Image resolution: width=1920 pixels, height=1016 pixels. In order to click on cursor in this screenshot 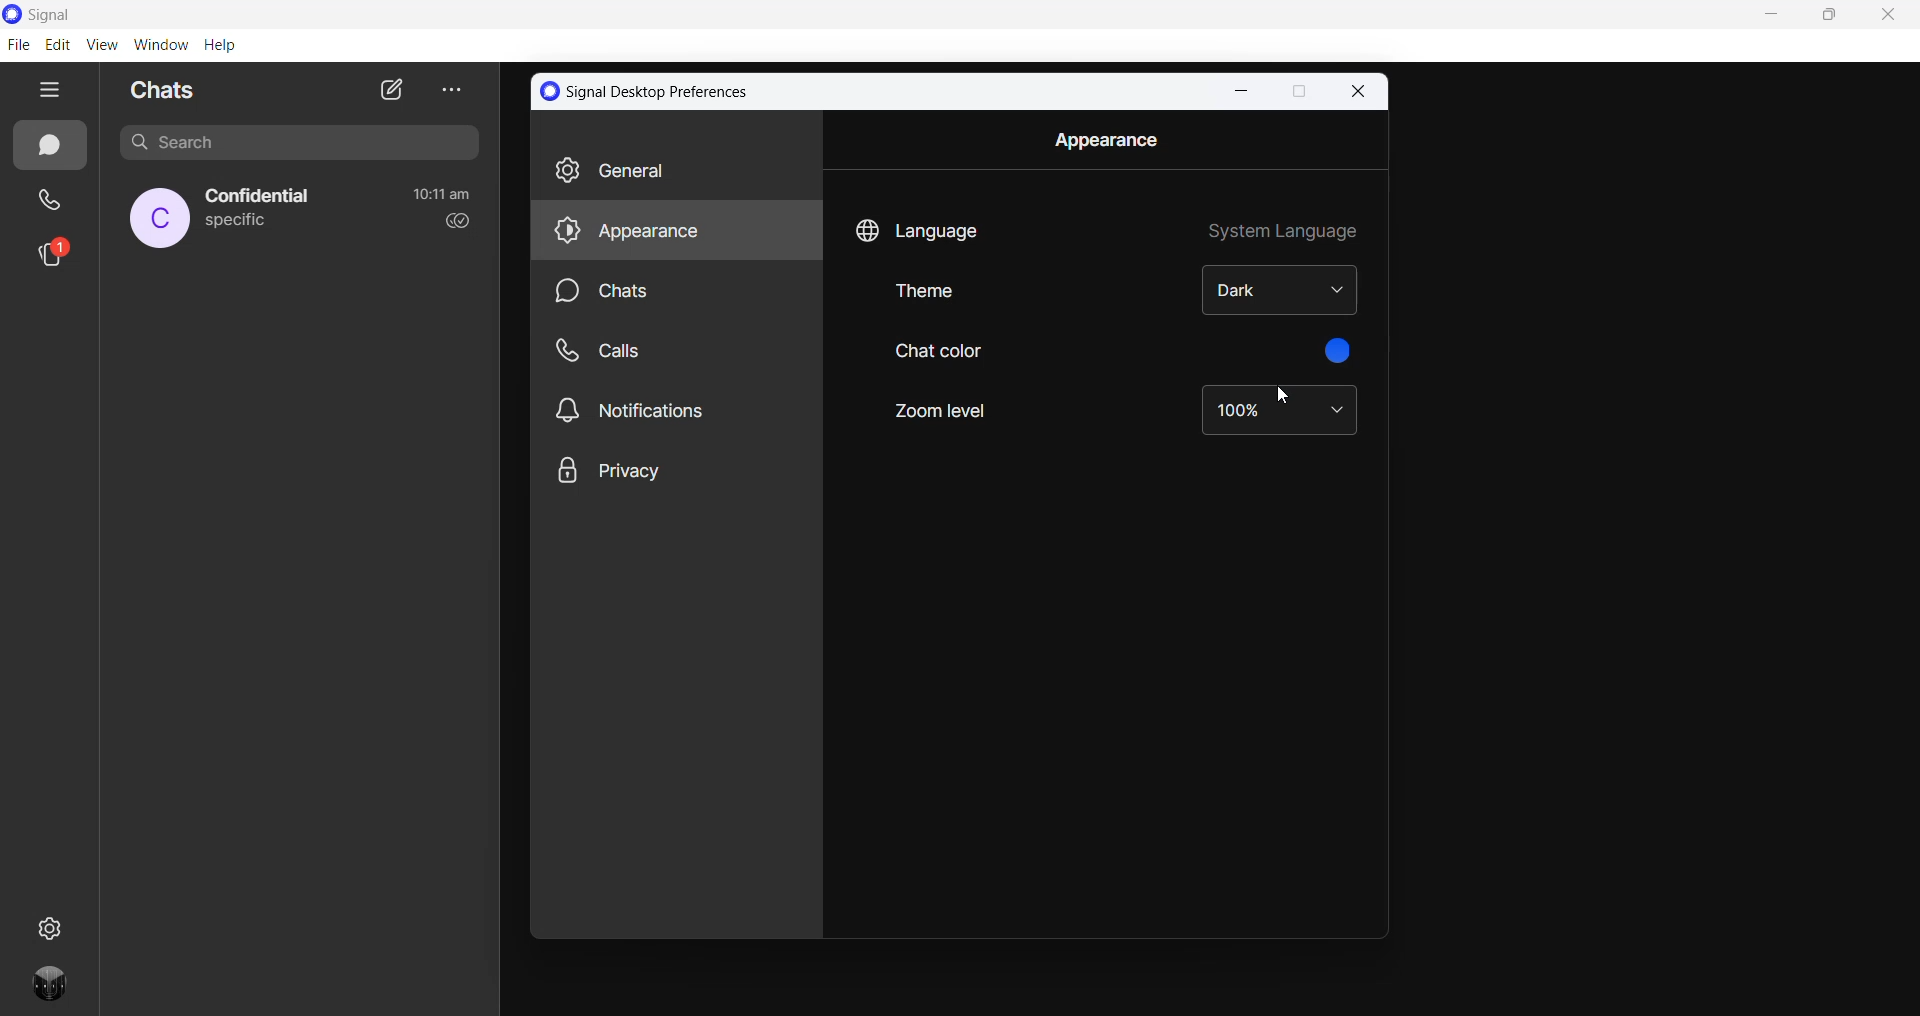, I will do `click(1287, 400)`.